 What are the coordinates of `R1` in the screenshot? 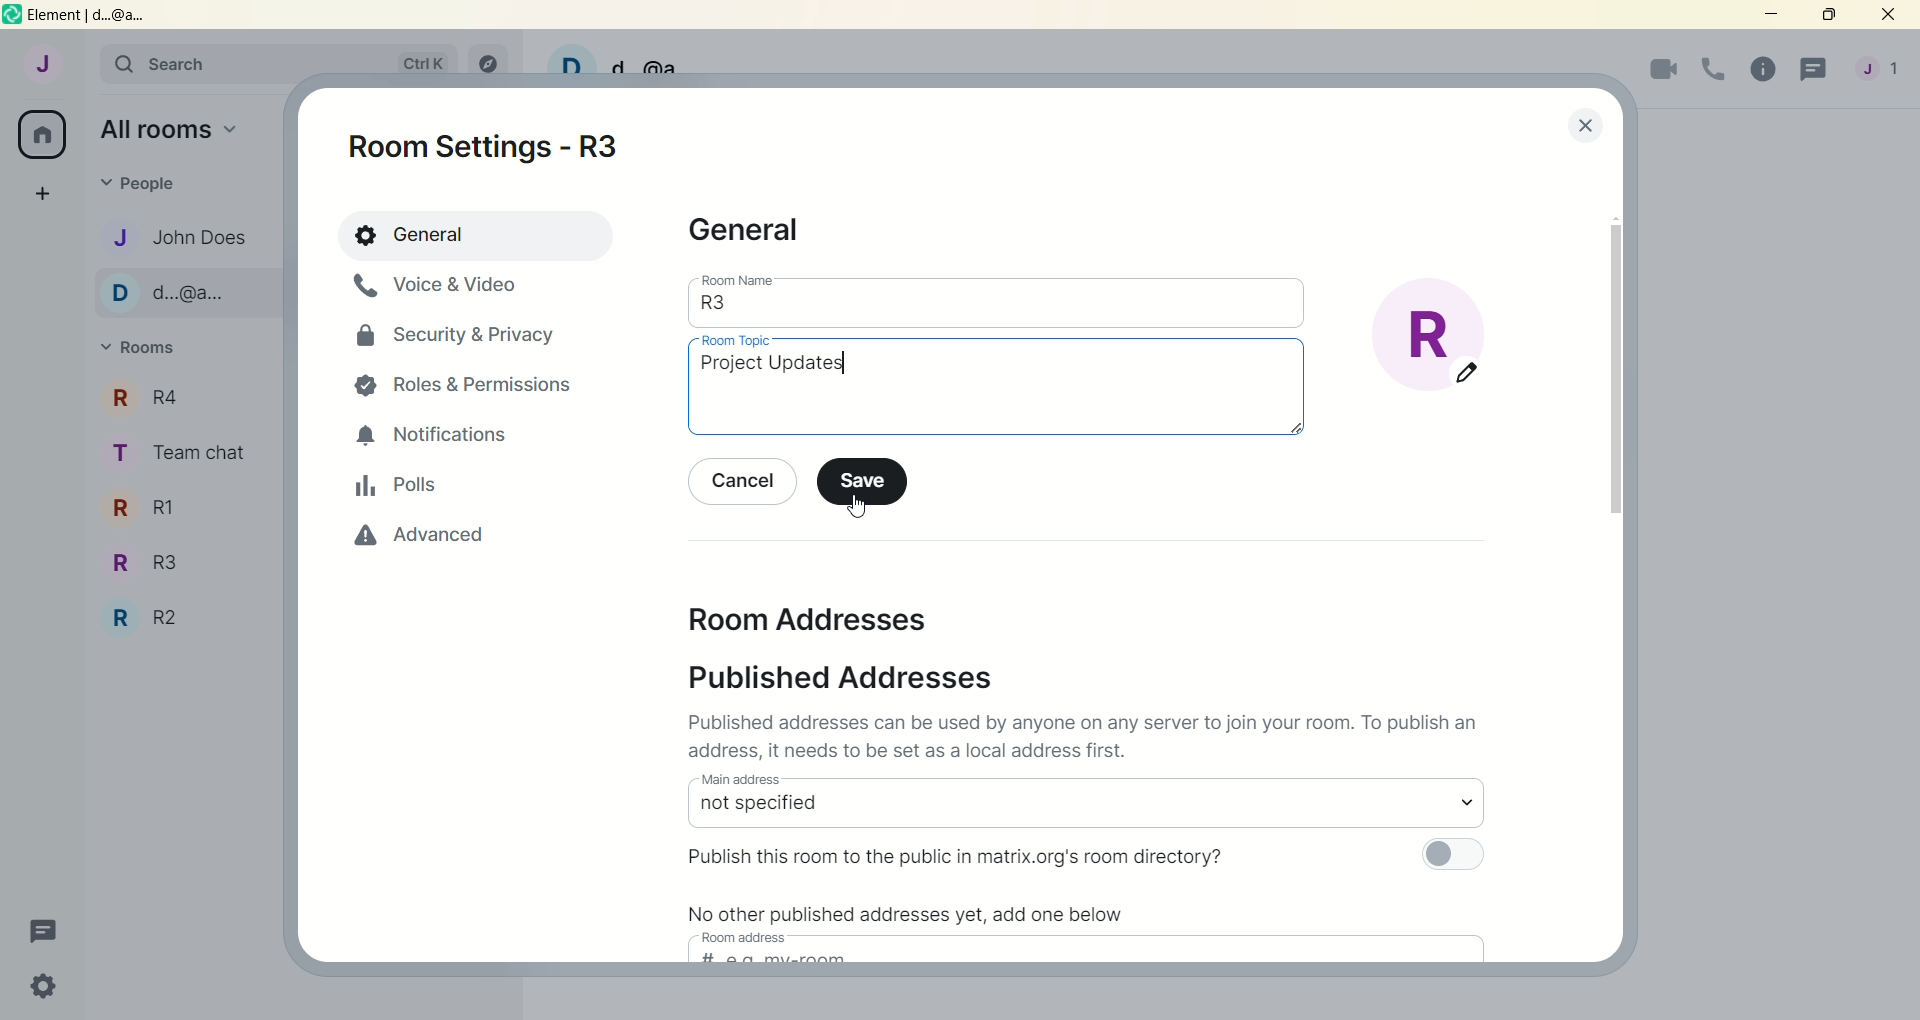 It's located at (178, 506).